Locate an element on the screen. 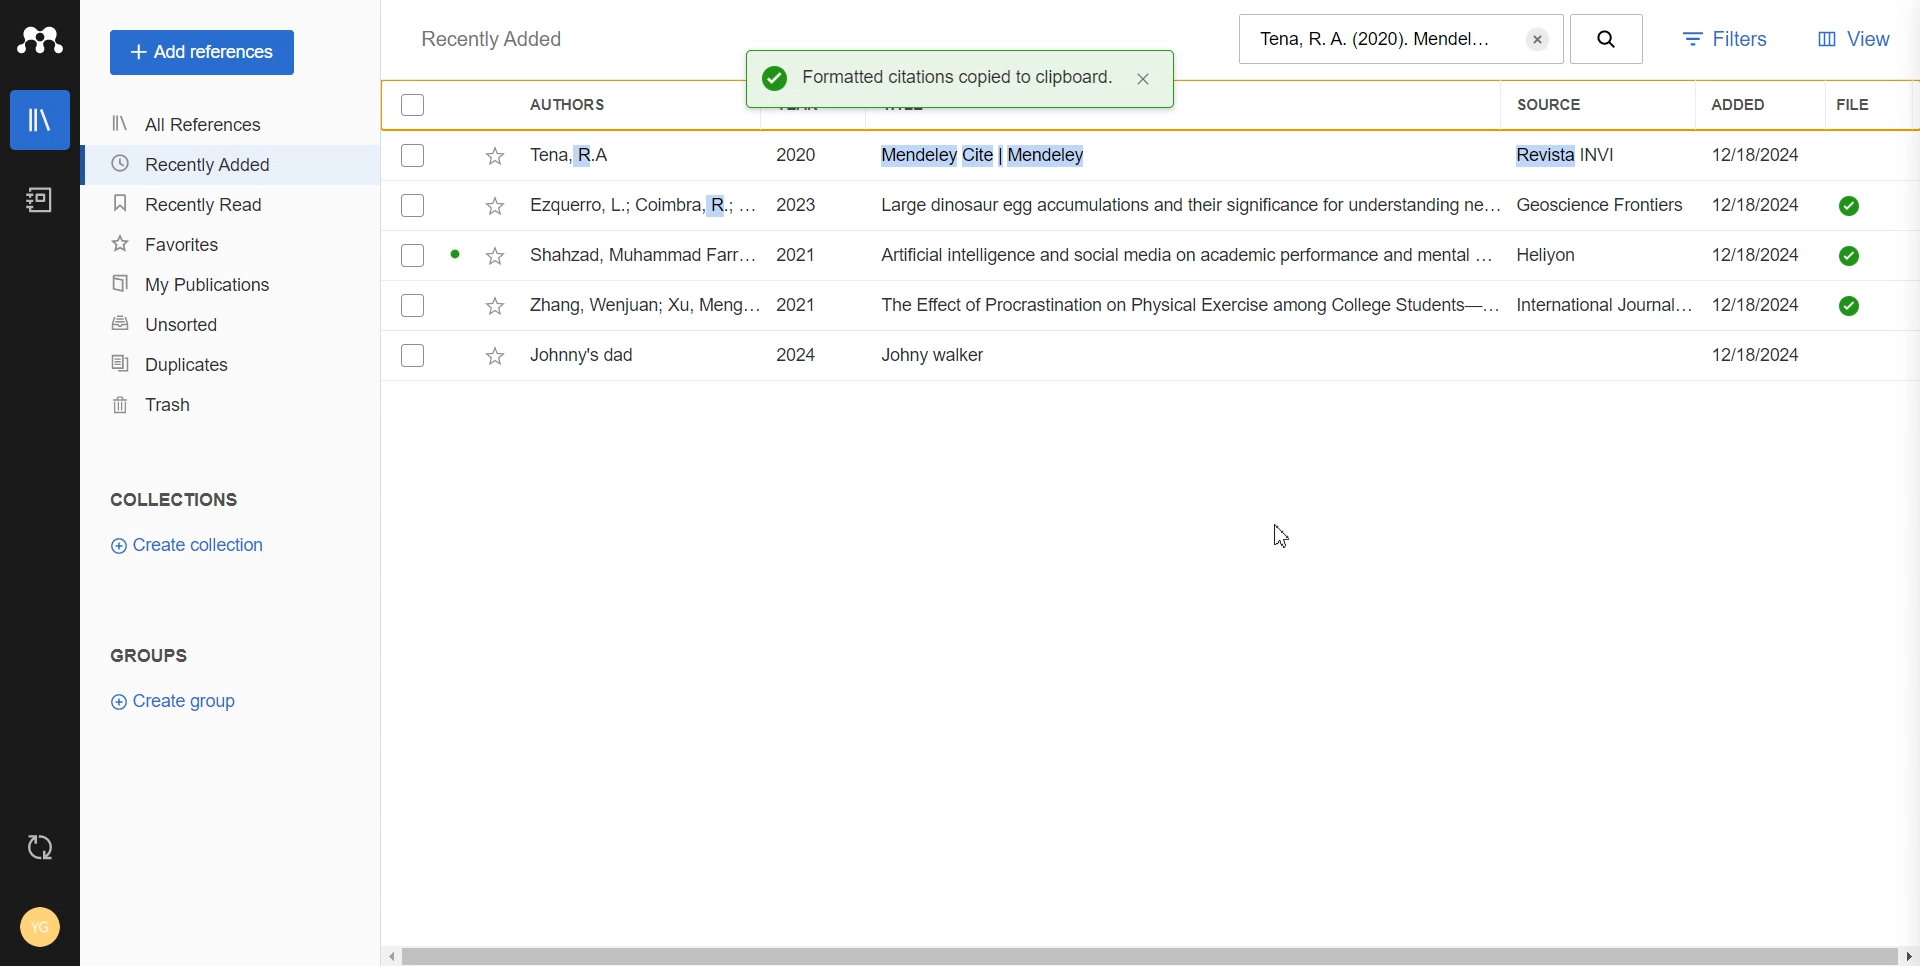 The width and height of the screenshot is (1920, 966). COLLECTIONS is located at coordinates (176, 499).